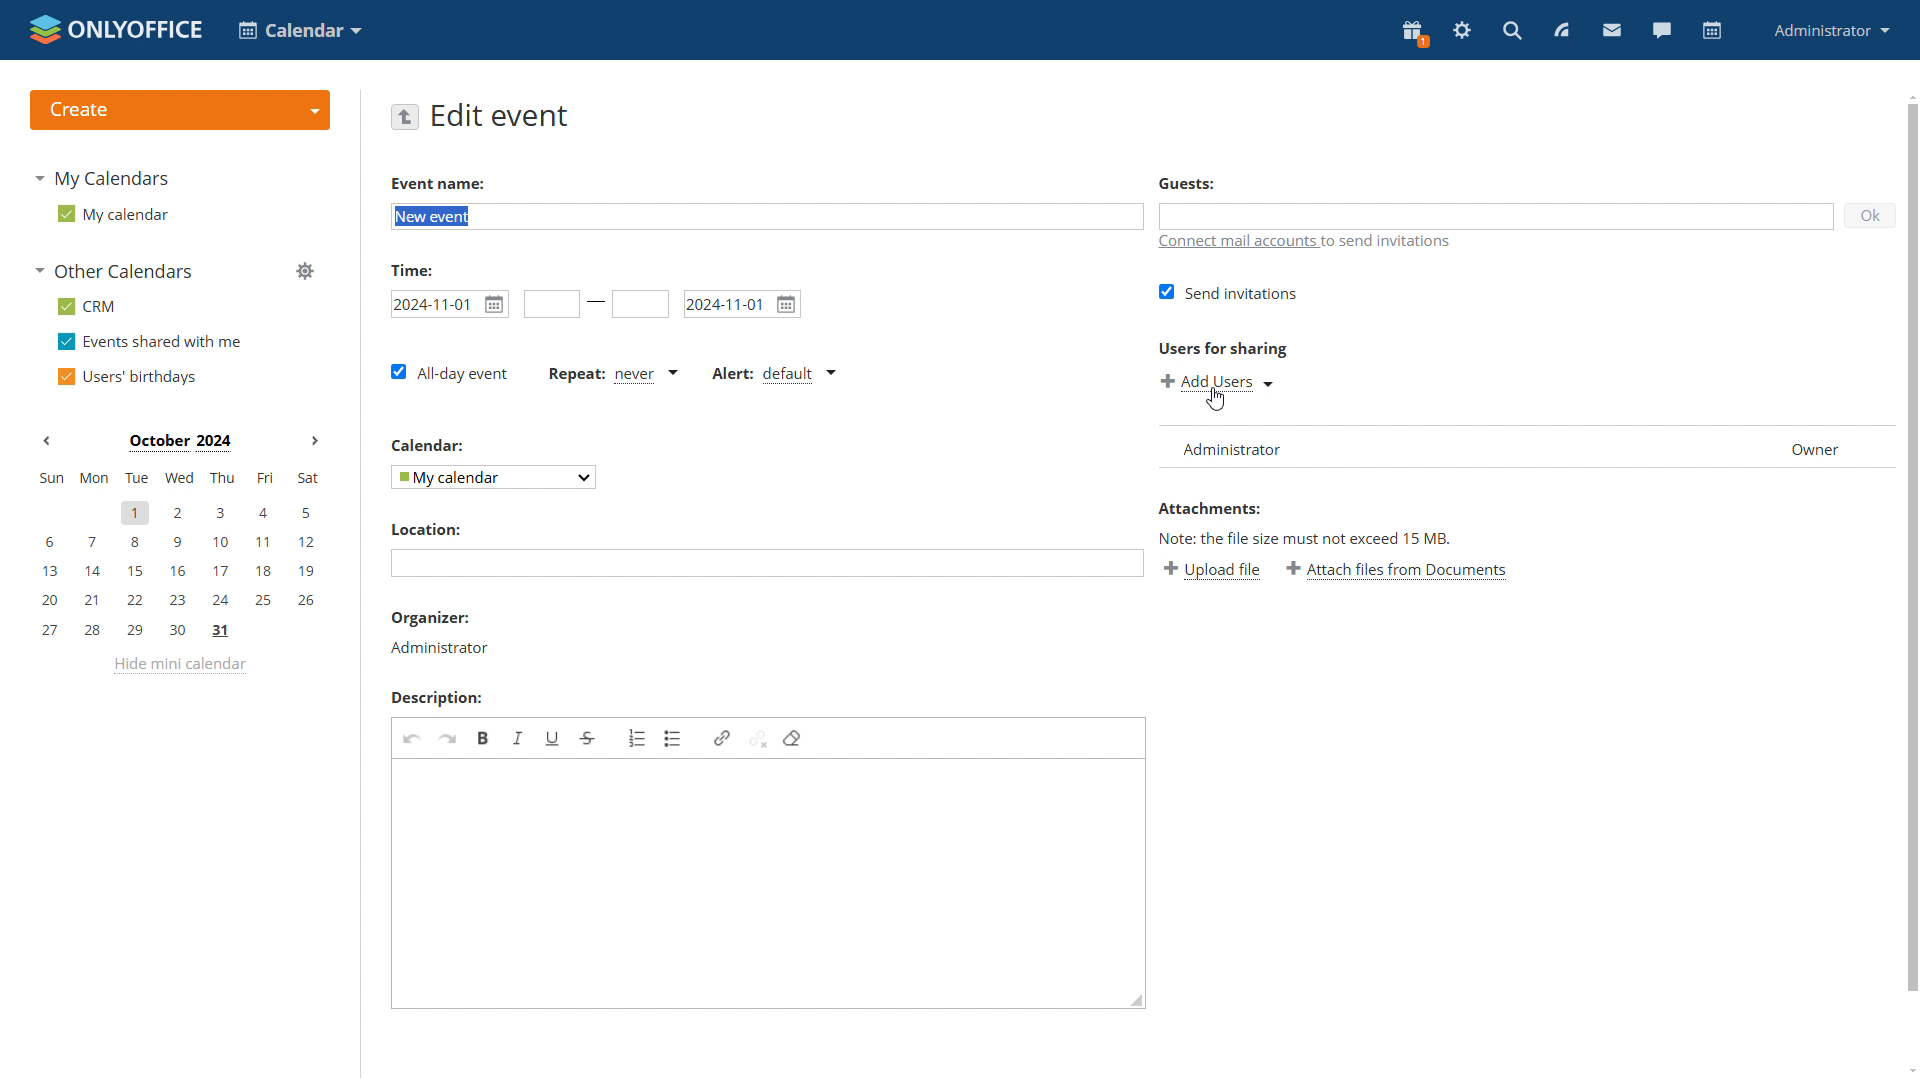  I want to click on all-day event checkbox, so click(450, 370).